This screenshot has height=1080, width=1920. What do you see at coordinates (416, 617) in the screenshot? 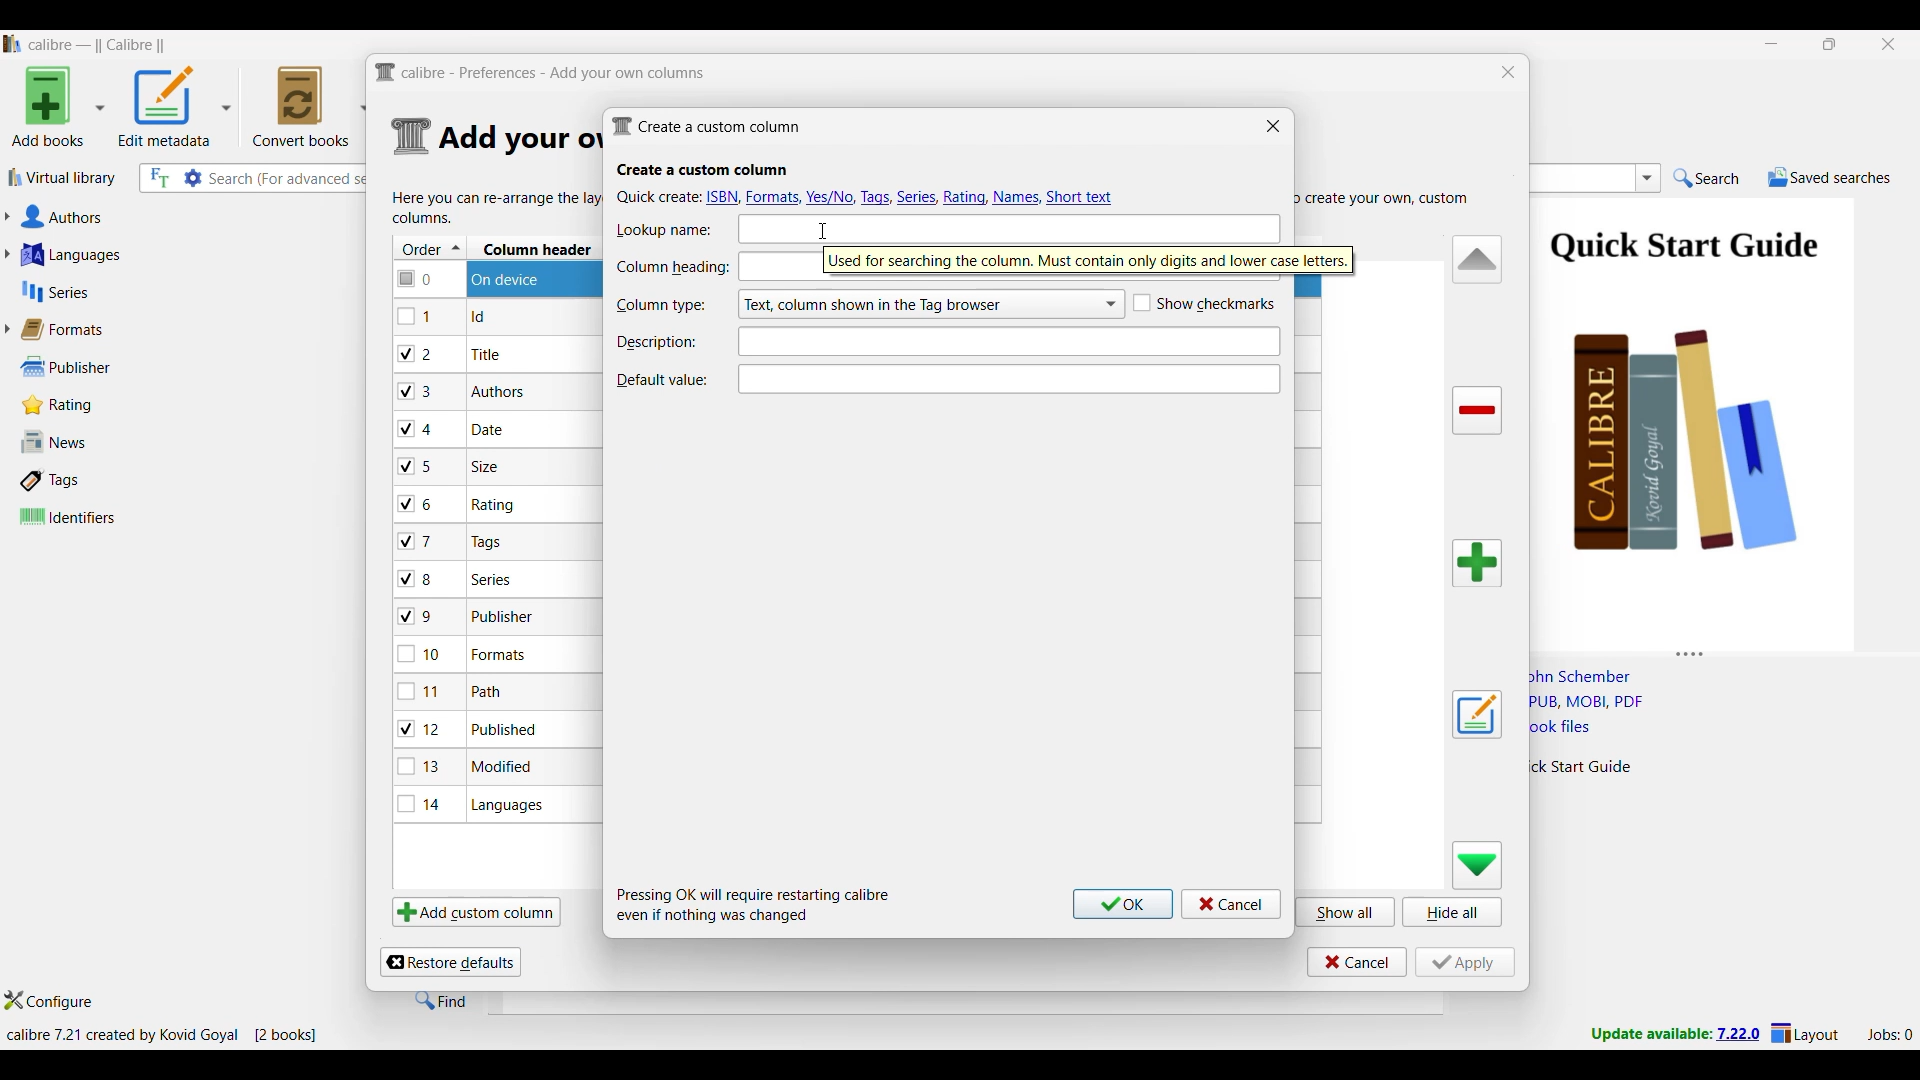
I see `checkbox - 9` at bounding box center [416, 617].